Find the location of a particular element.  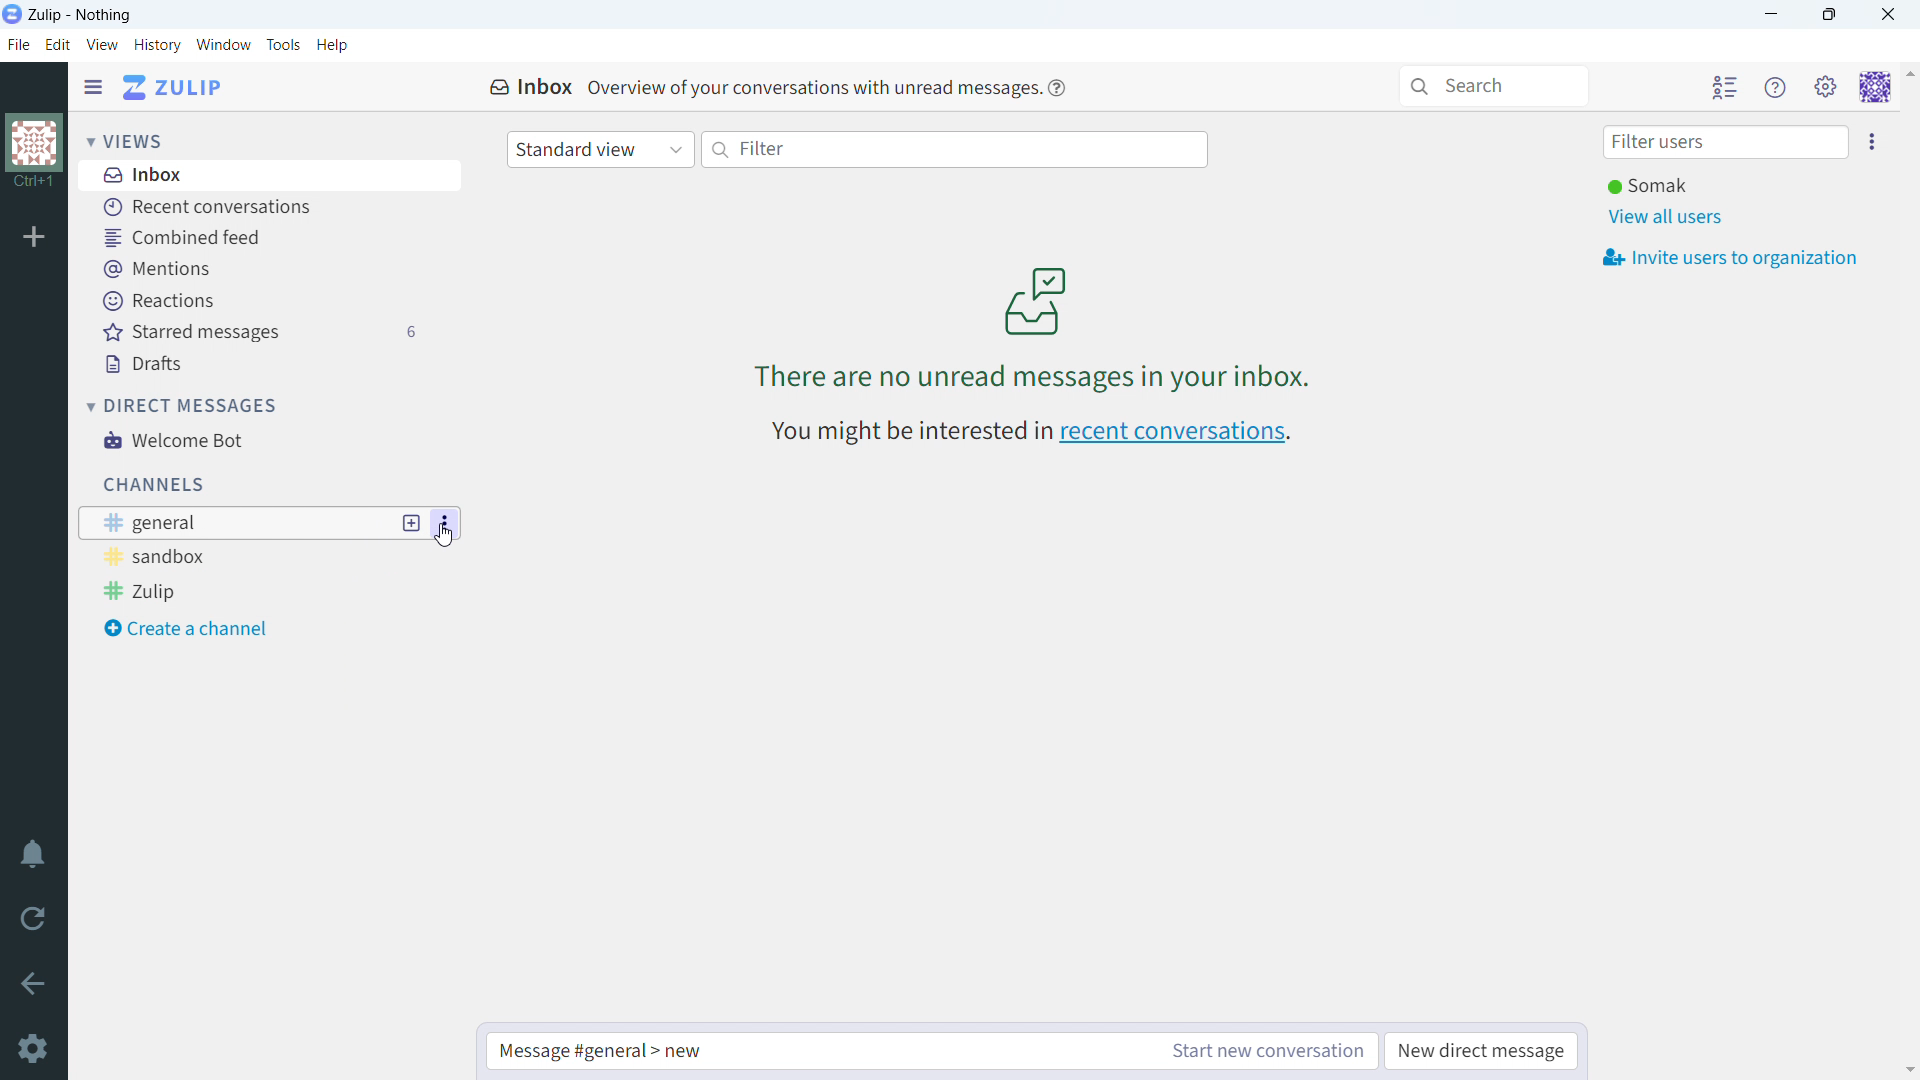

go to home view is located at coordinates (174, 87).